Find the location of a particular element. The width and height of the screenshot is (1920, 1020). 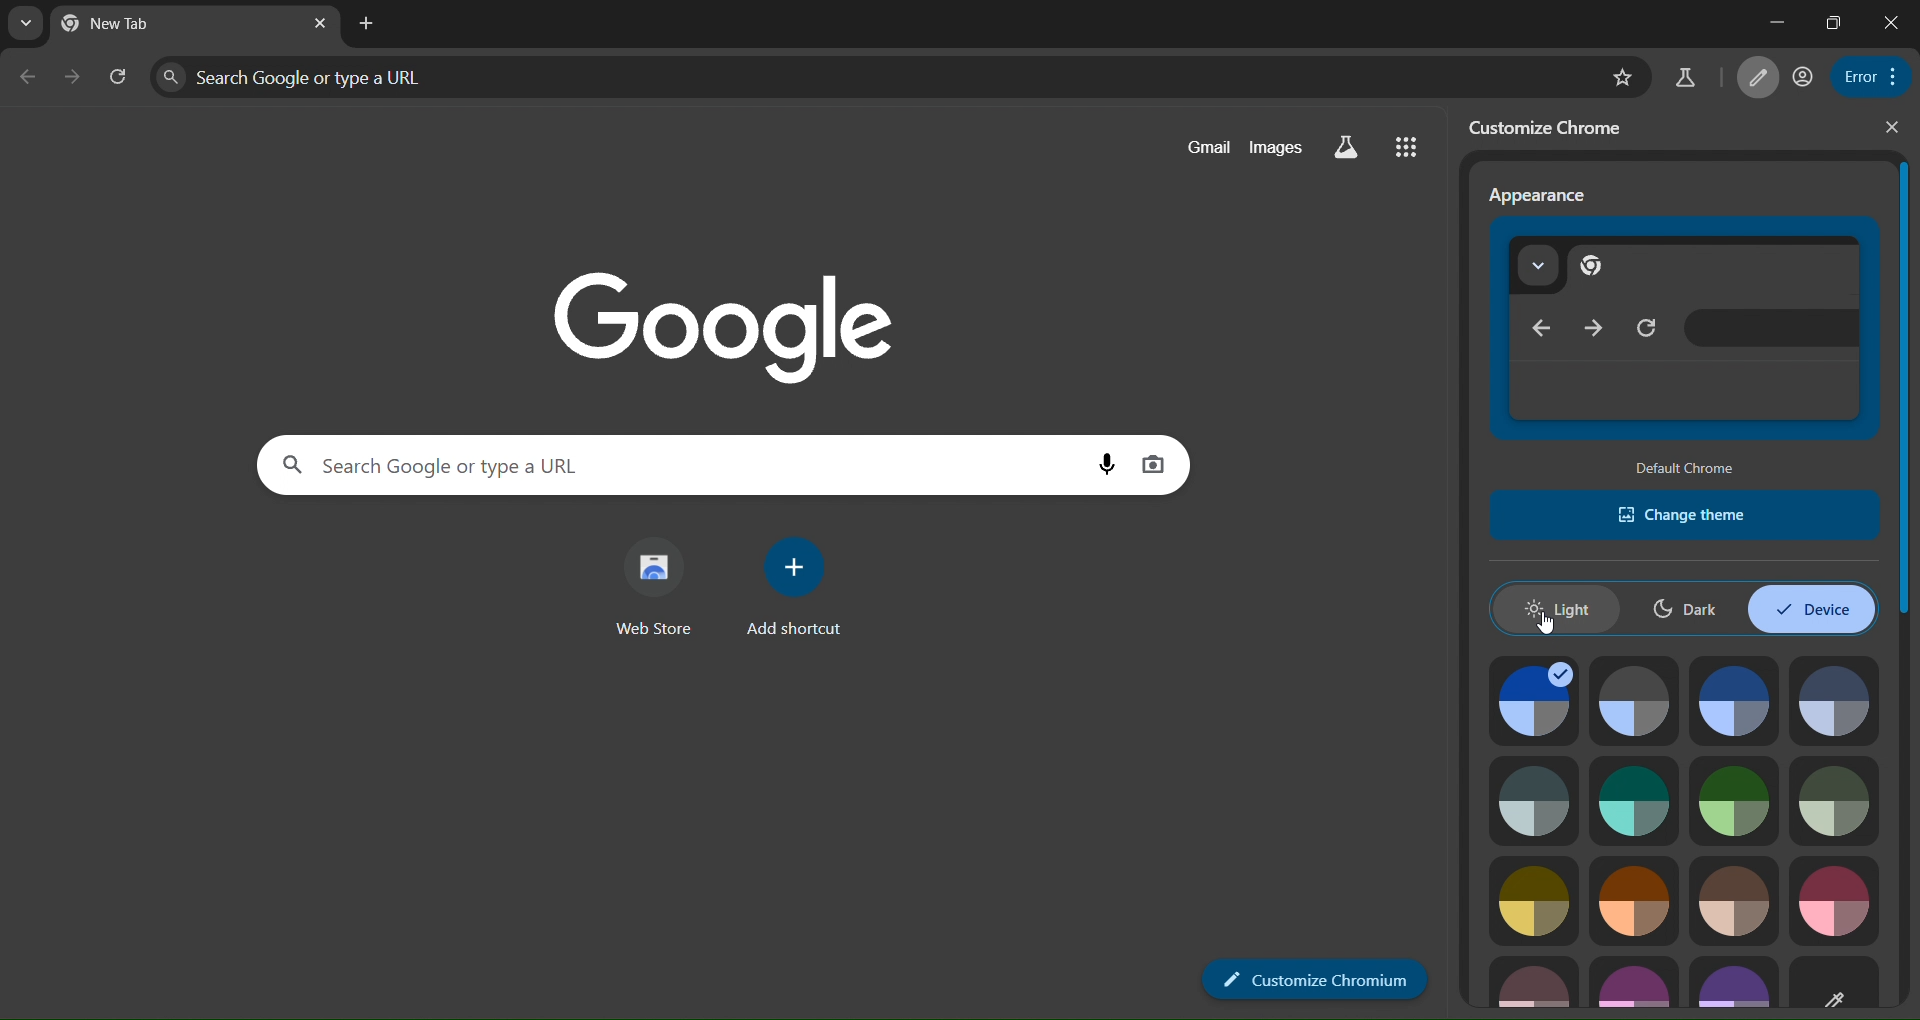

cursor is located at coordinates (1546, 627).